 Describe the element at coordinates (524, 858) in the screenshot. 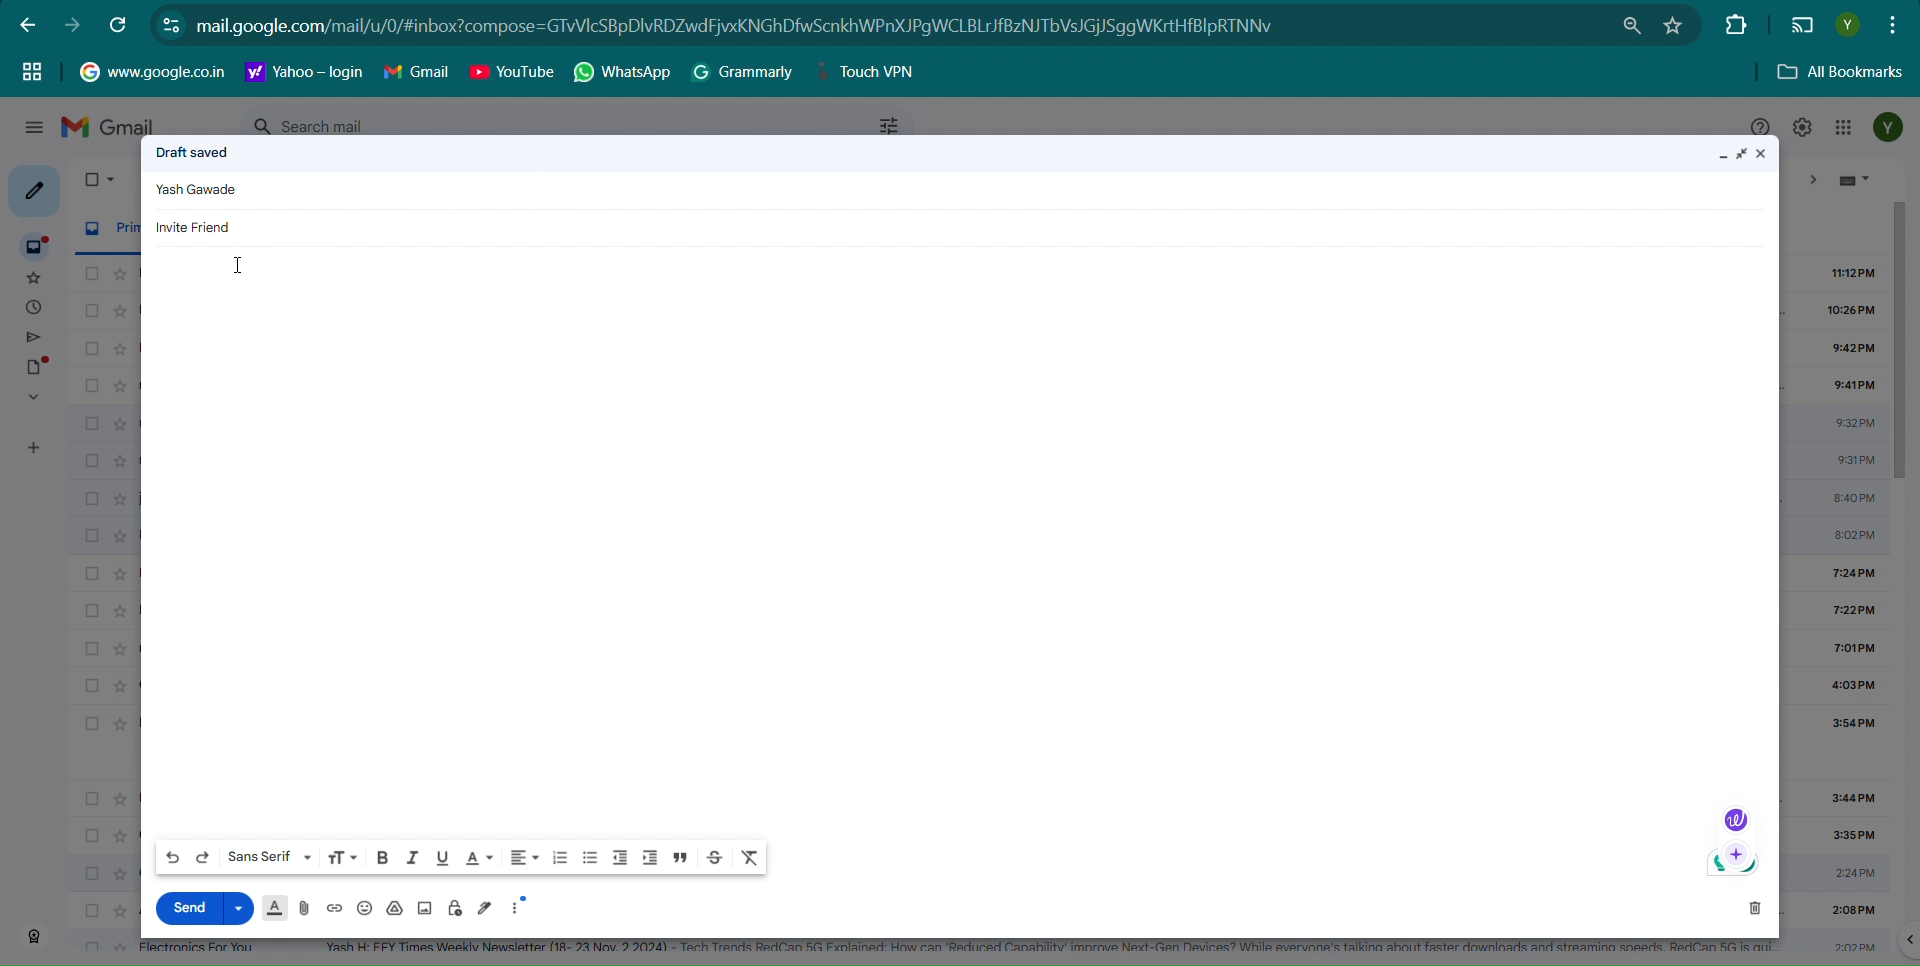

I see `Aligned` at that location.